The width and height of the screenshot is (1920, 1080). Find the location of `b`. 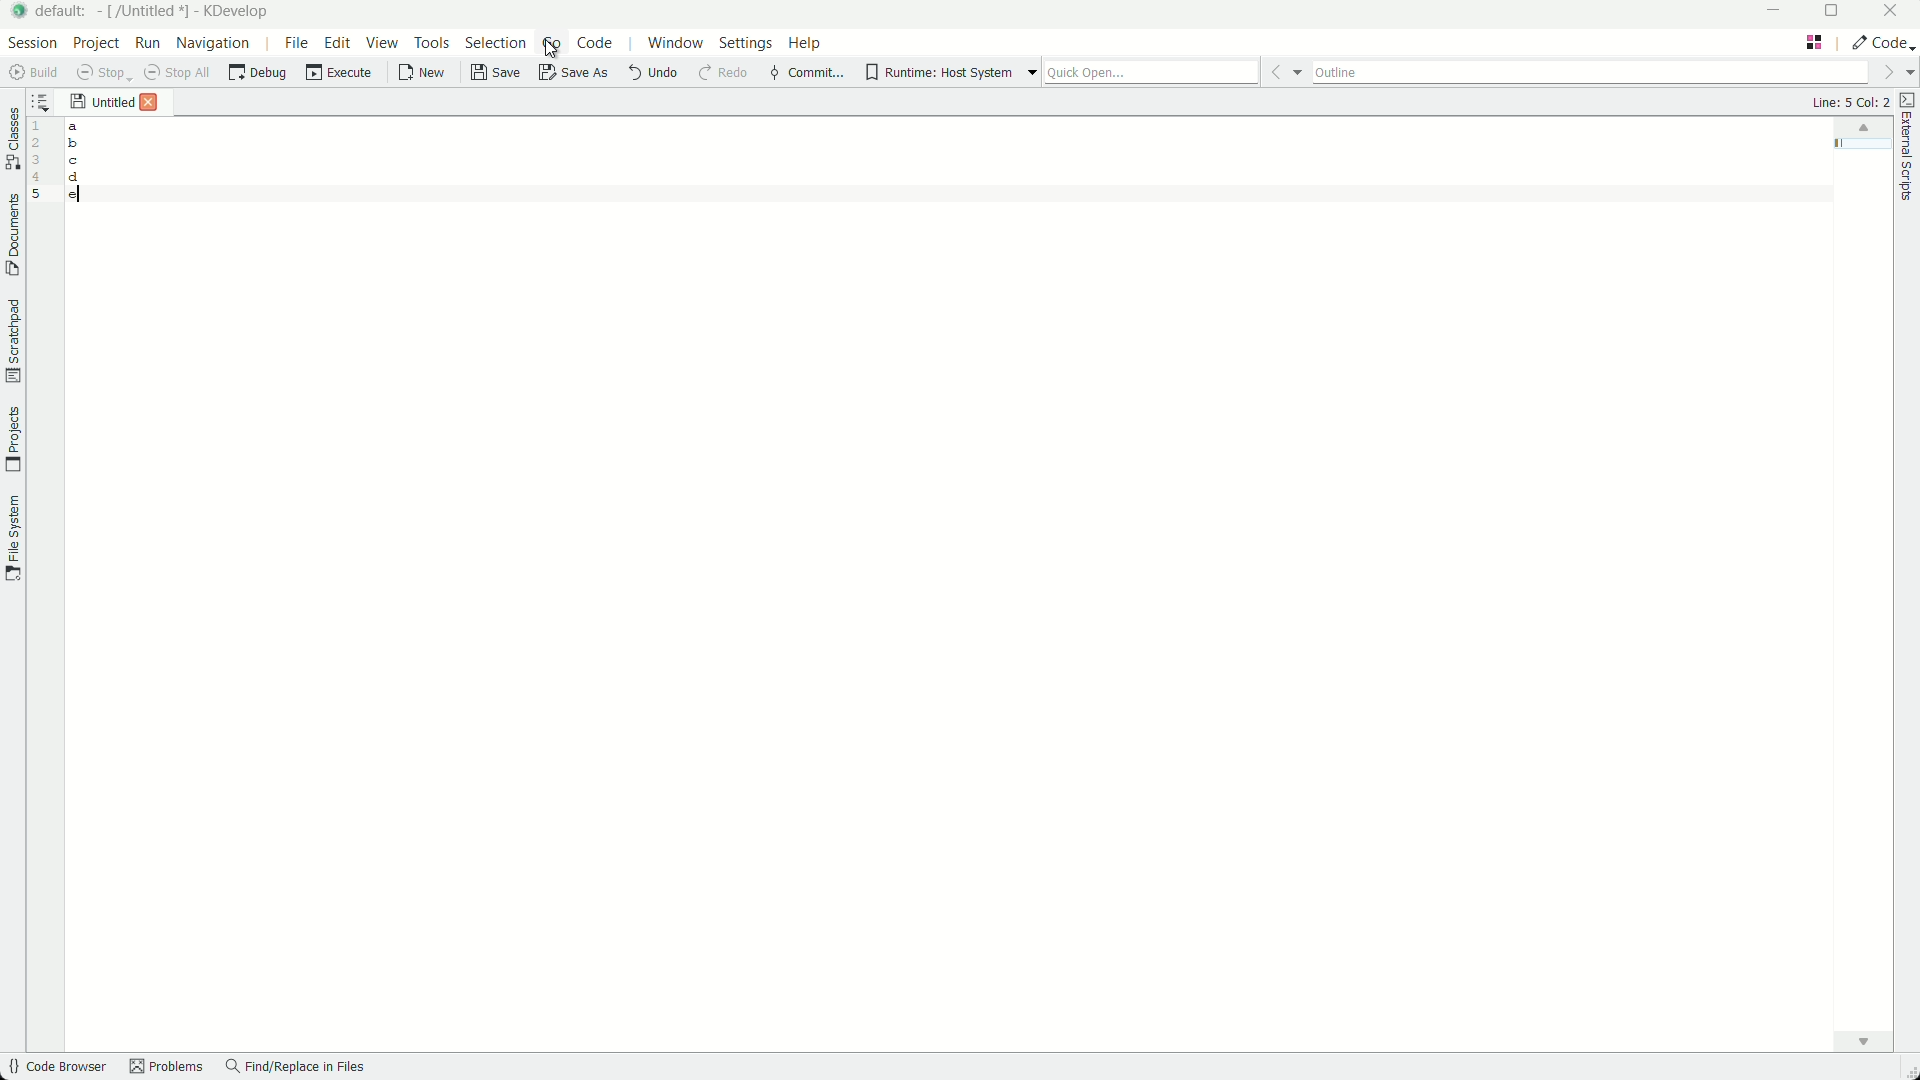

b is located at coordinates (74, 143).